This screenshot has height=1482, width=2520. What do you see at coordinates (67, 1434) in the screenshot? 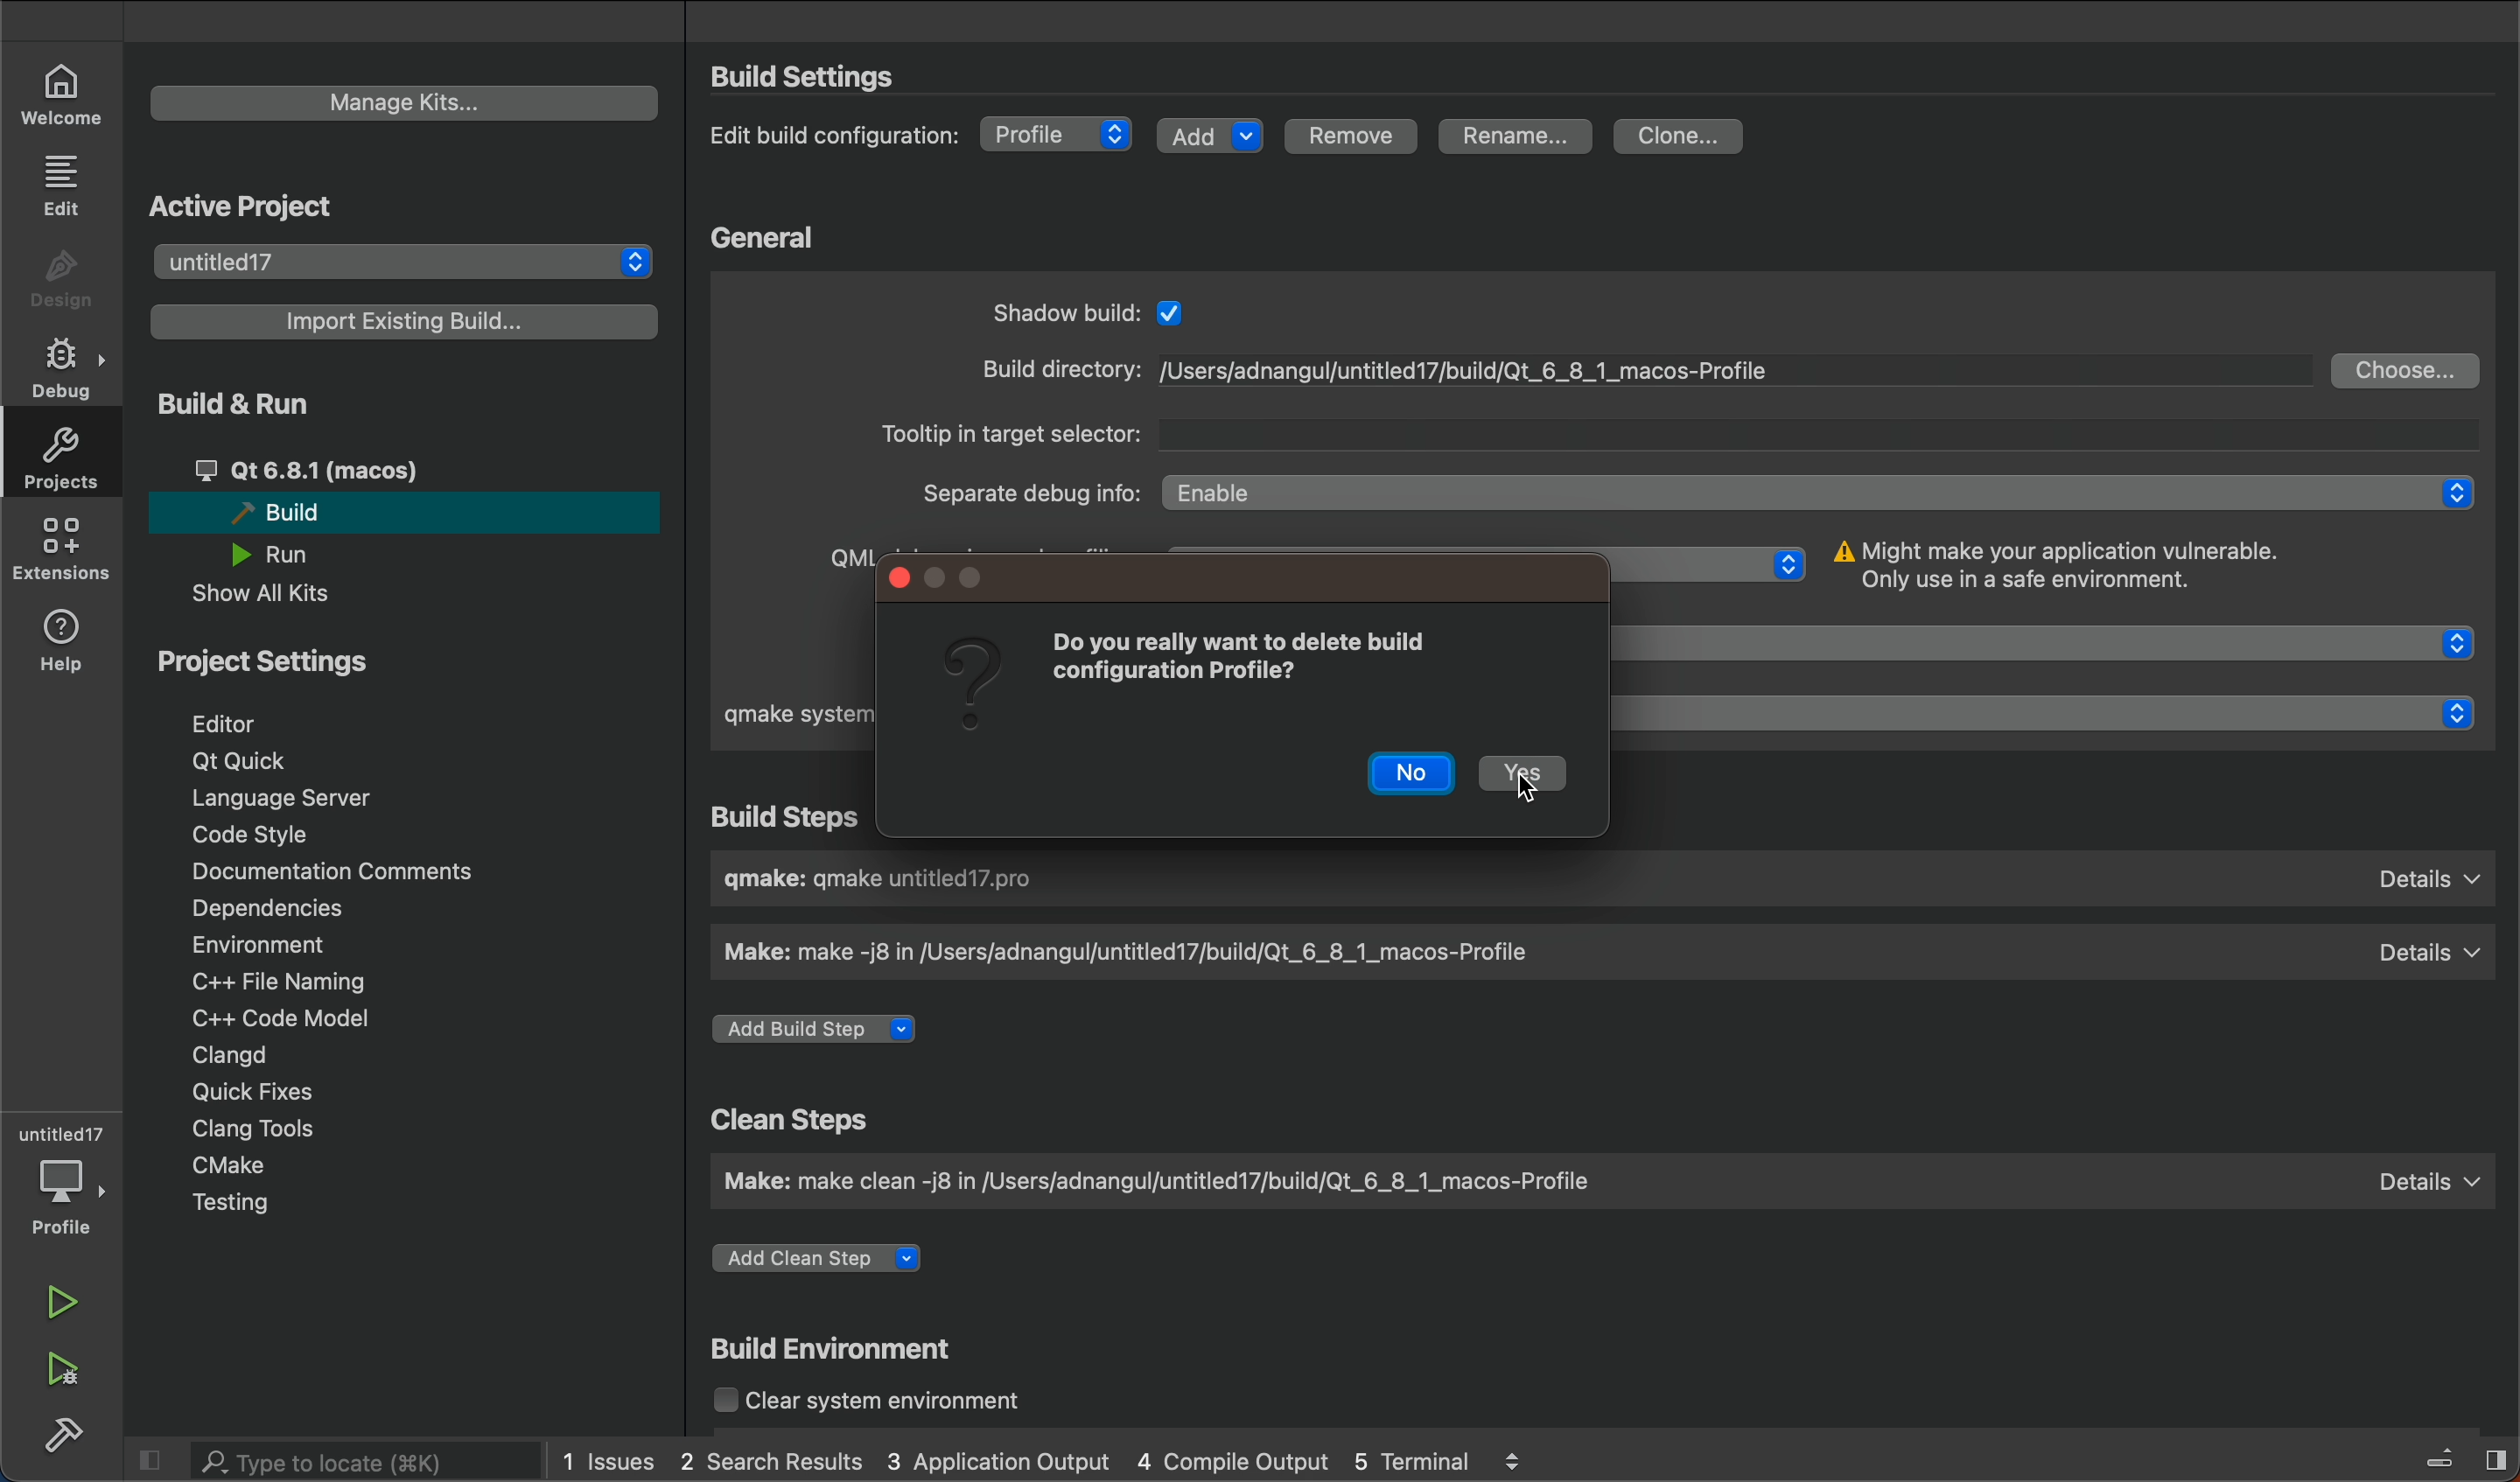
I see `build` at bounding box center [67, 1434].